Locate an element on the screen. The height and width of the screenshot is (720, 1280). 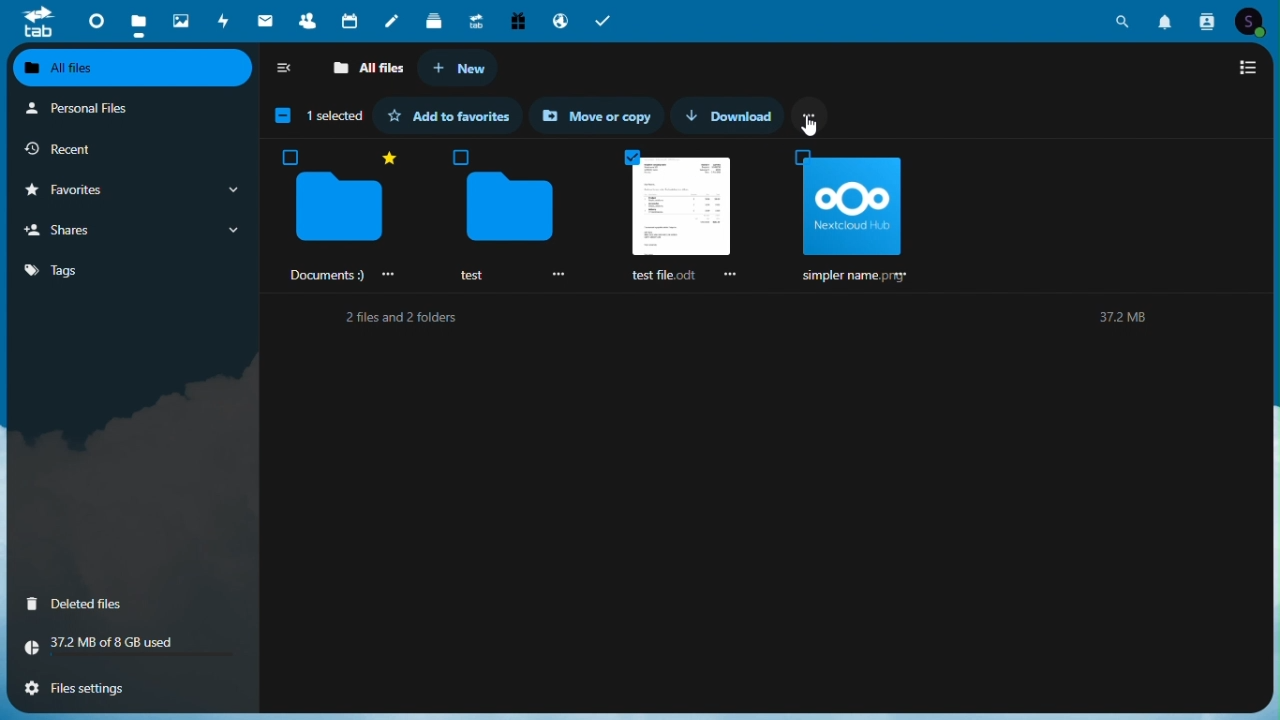
Shares is located at coordinates (130, 231).